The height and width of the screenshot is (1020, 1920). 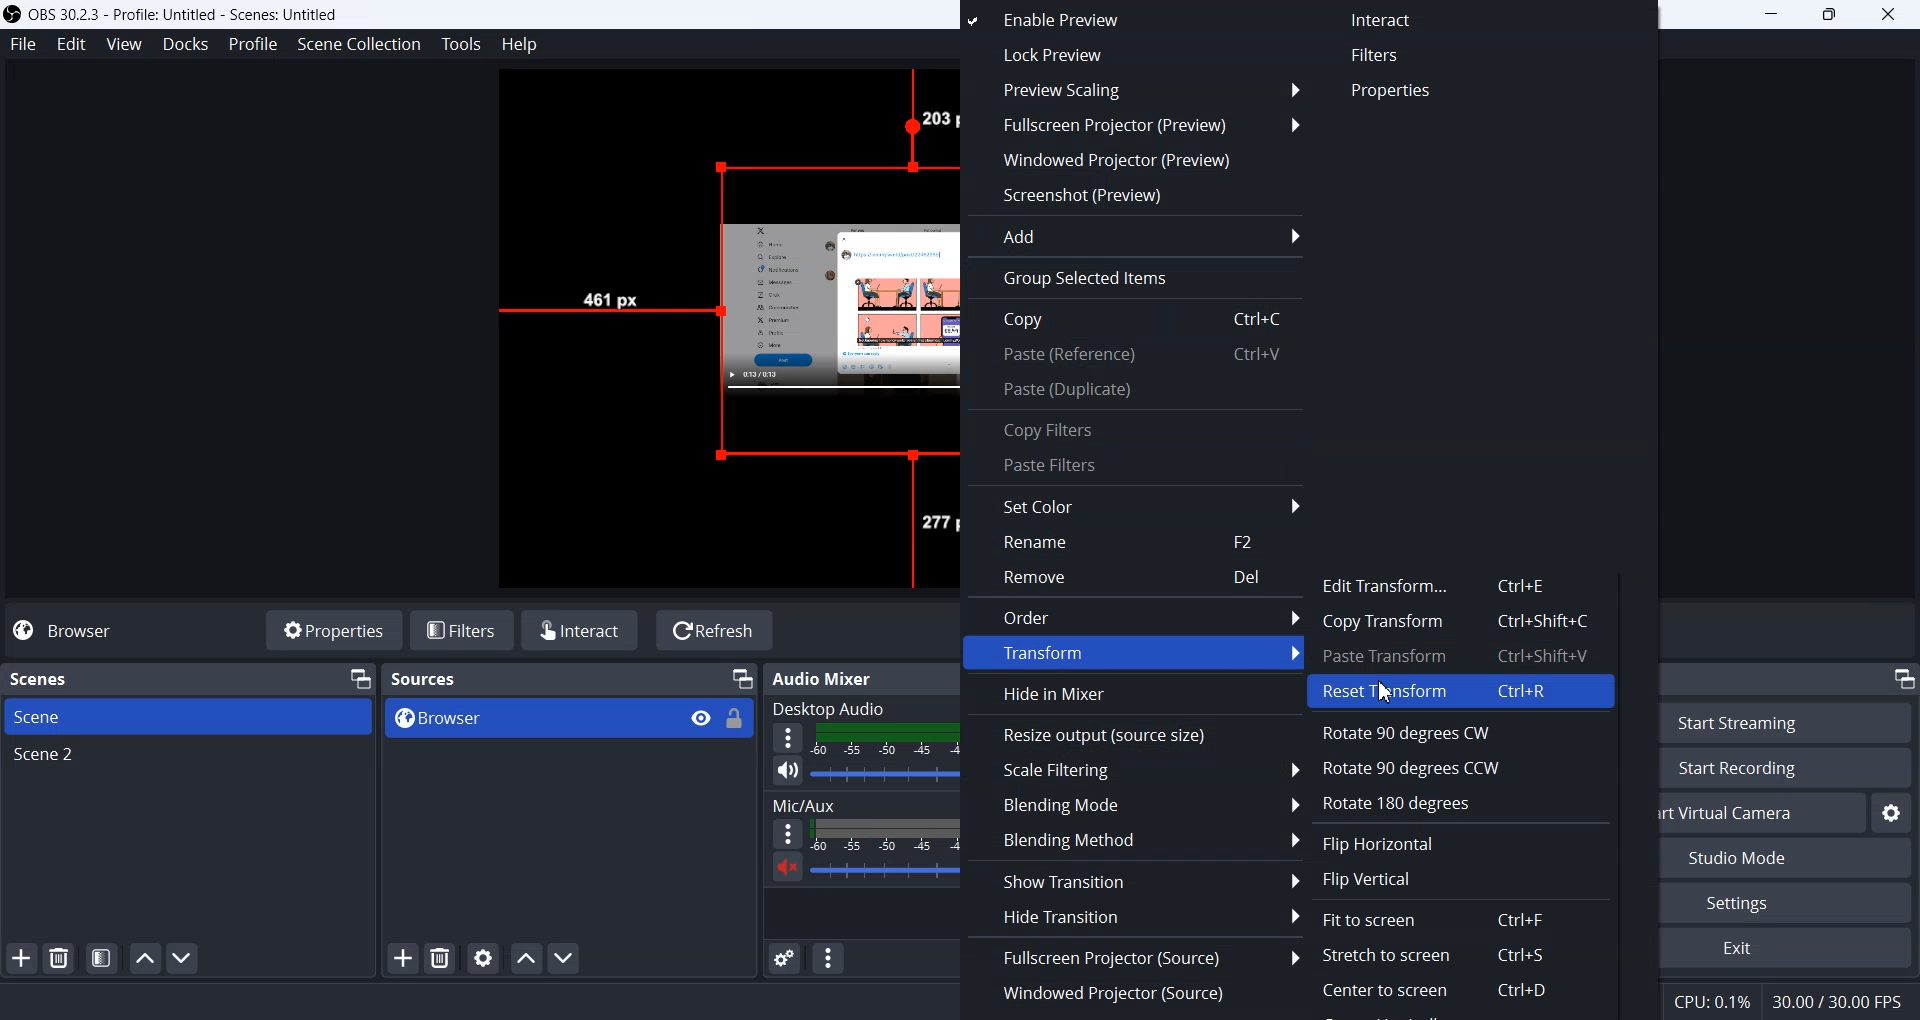 I want to click on Preview Scaling, so click(x=1136, y=89).